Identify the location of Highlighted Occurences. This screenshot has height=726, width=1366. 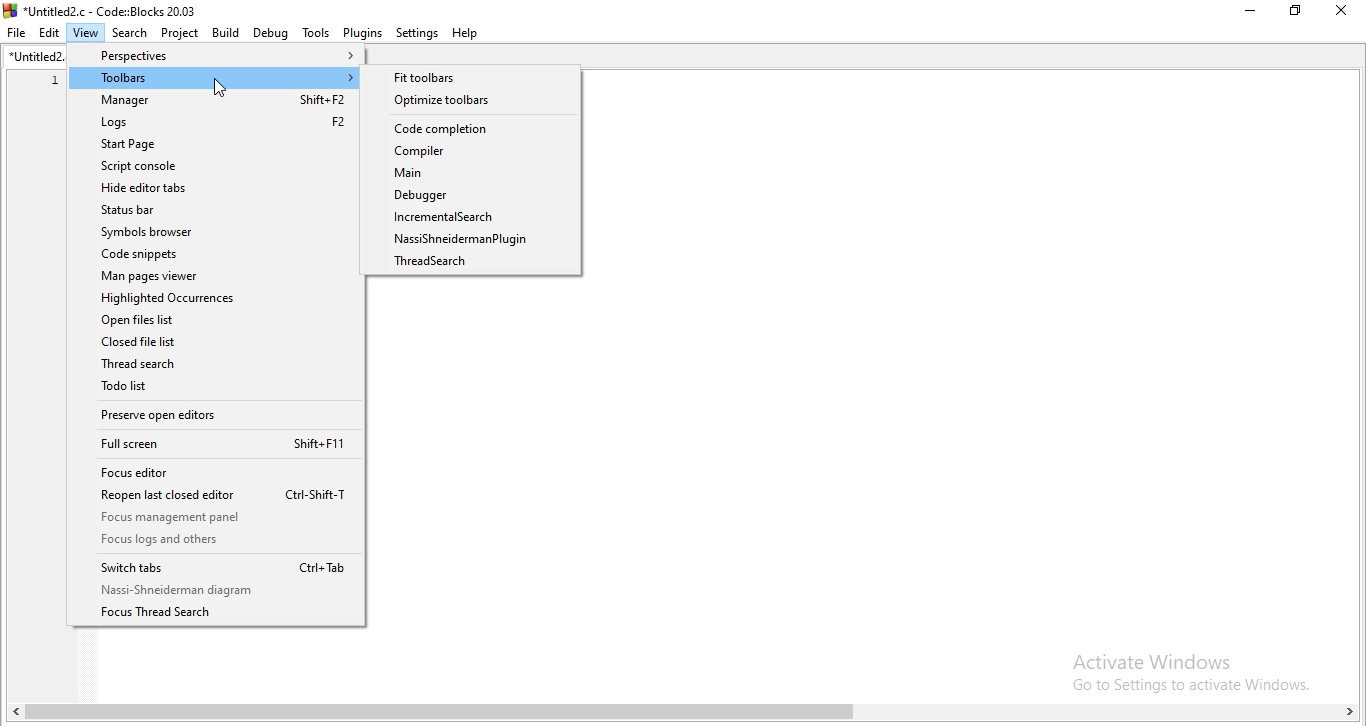
(210, 301).